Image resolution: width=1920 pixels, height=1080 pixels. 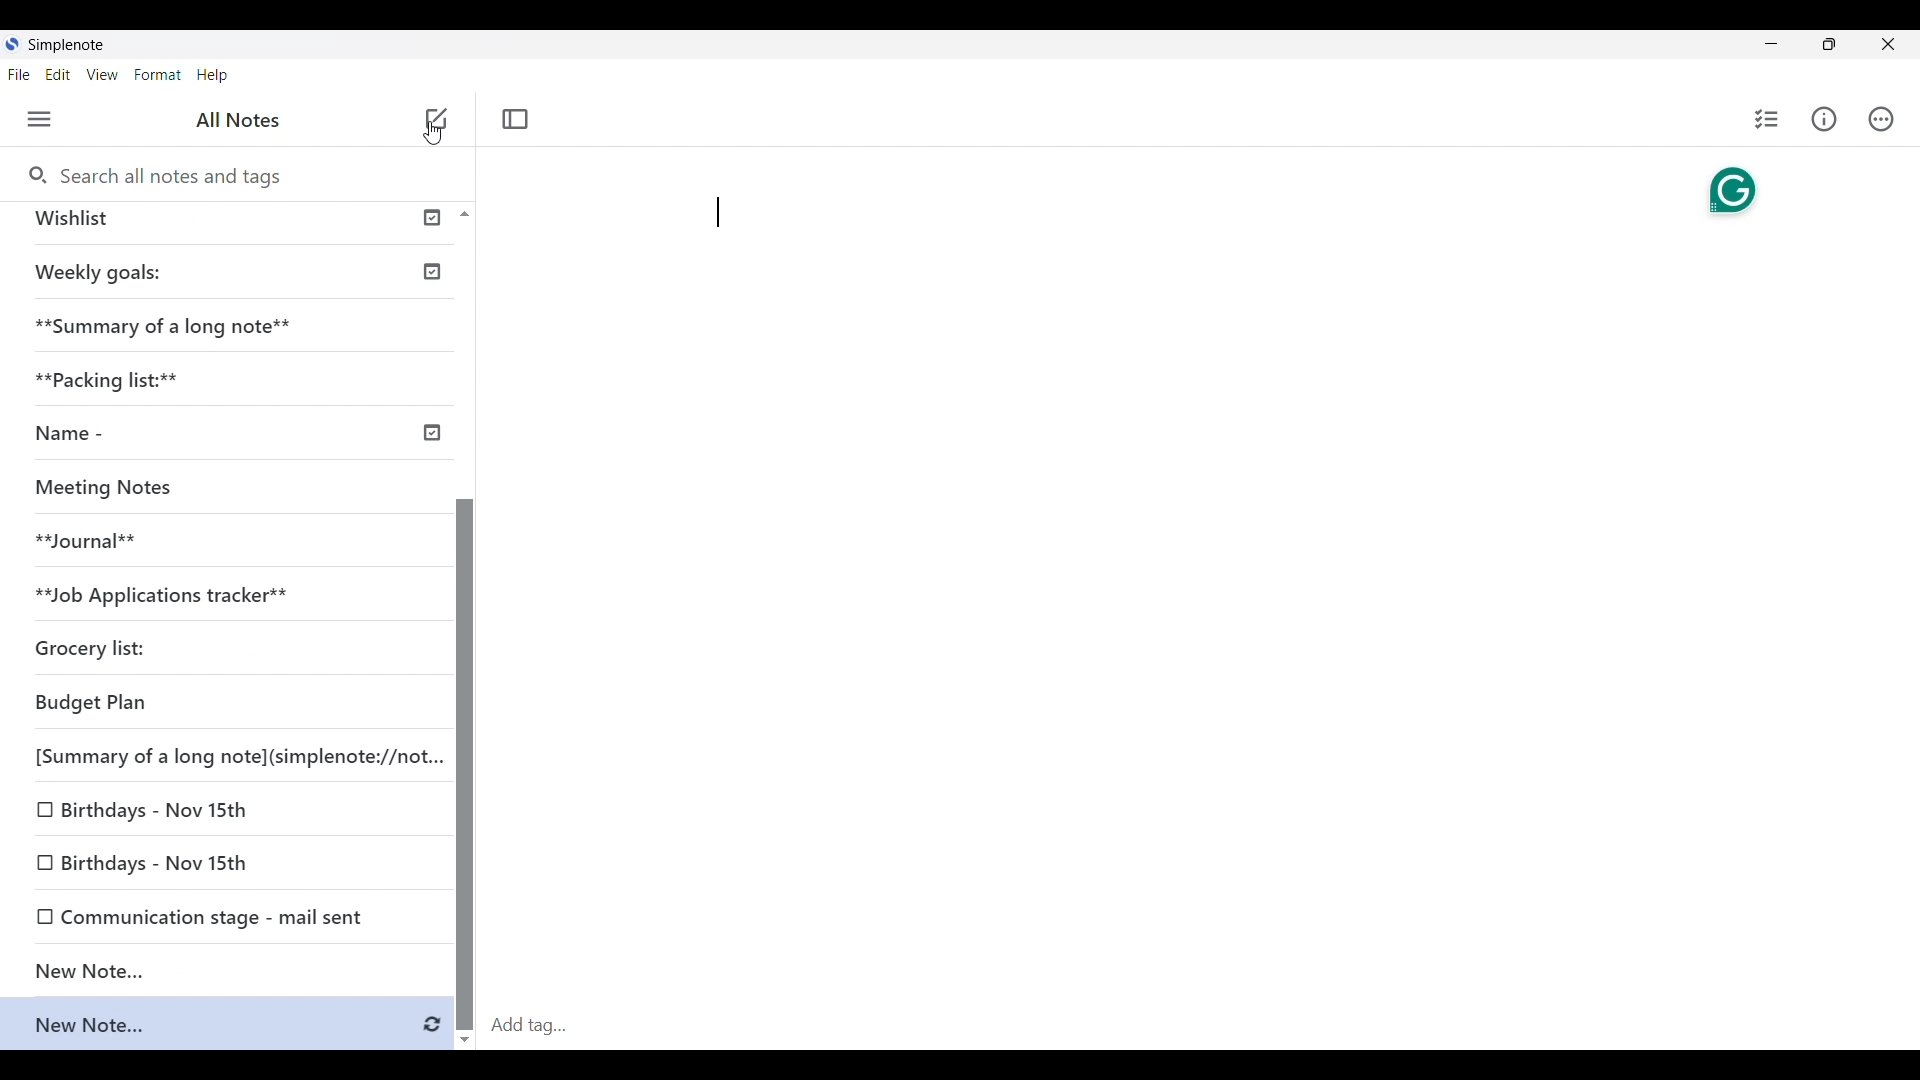 I want to click on Wishlist, so click(x=83, y=221).